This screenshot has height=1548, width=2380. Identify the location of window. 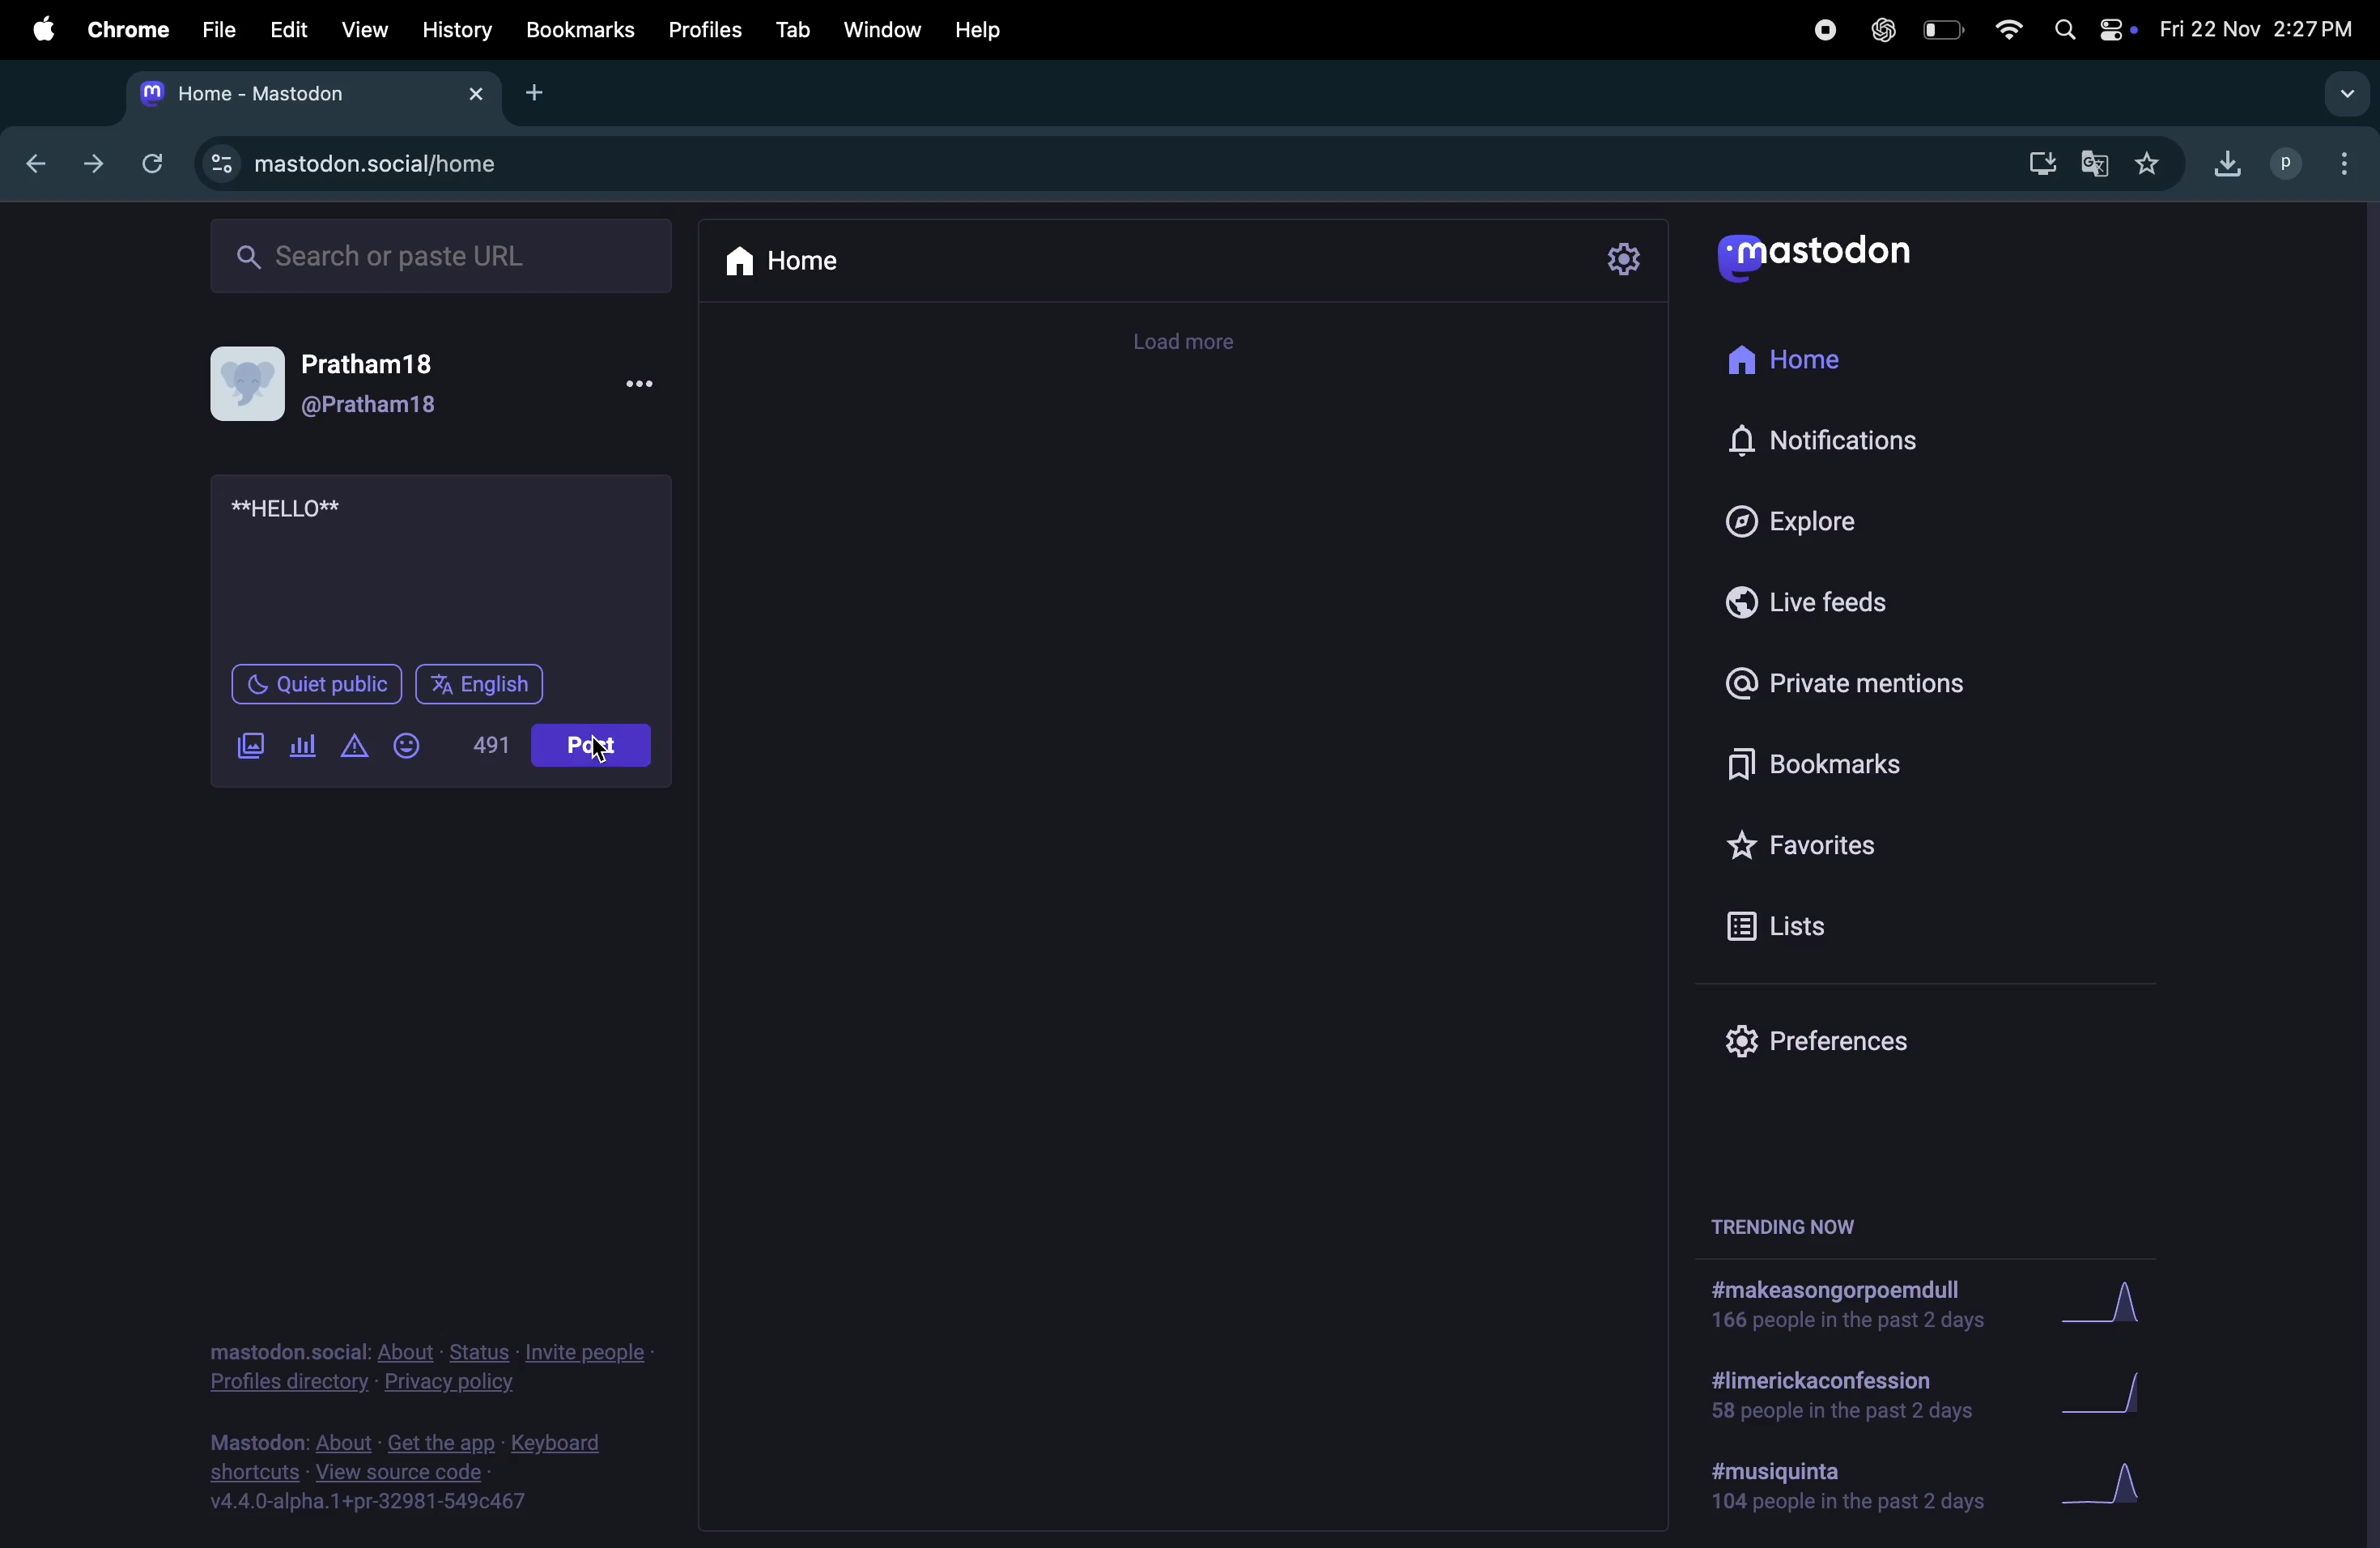
(884, 25).